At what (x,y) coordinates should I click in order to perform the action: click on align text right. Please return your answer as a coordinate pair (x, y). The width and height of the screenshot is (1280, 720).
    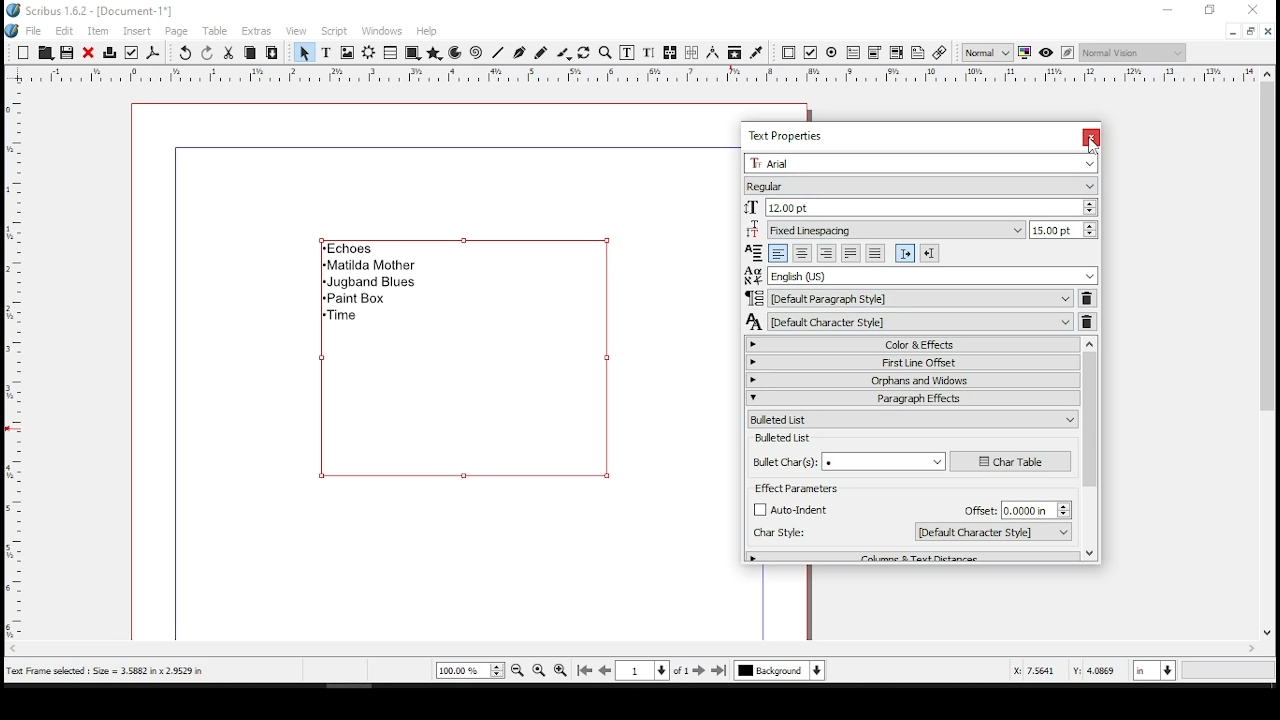
    Looking at the image, I should click on (826, 253).